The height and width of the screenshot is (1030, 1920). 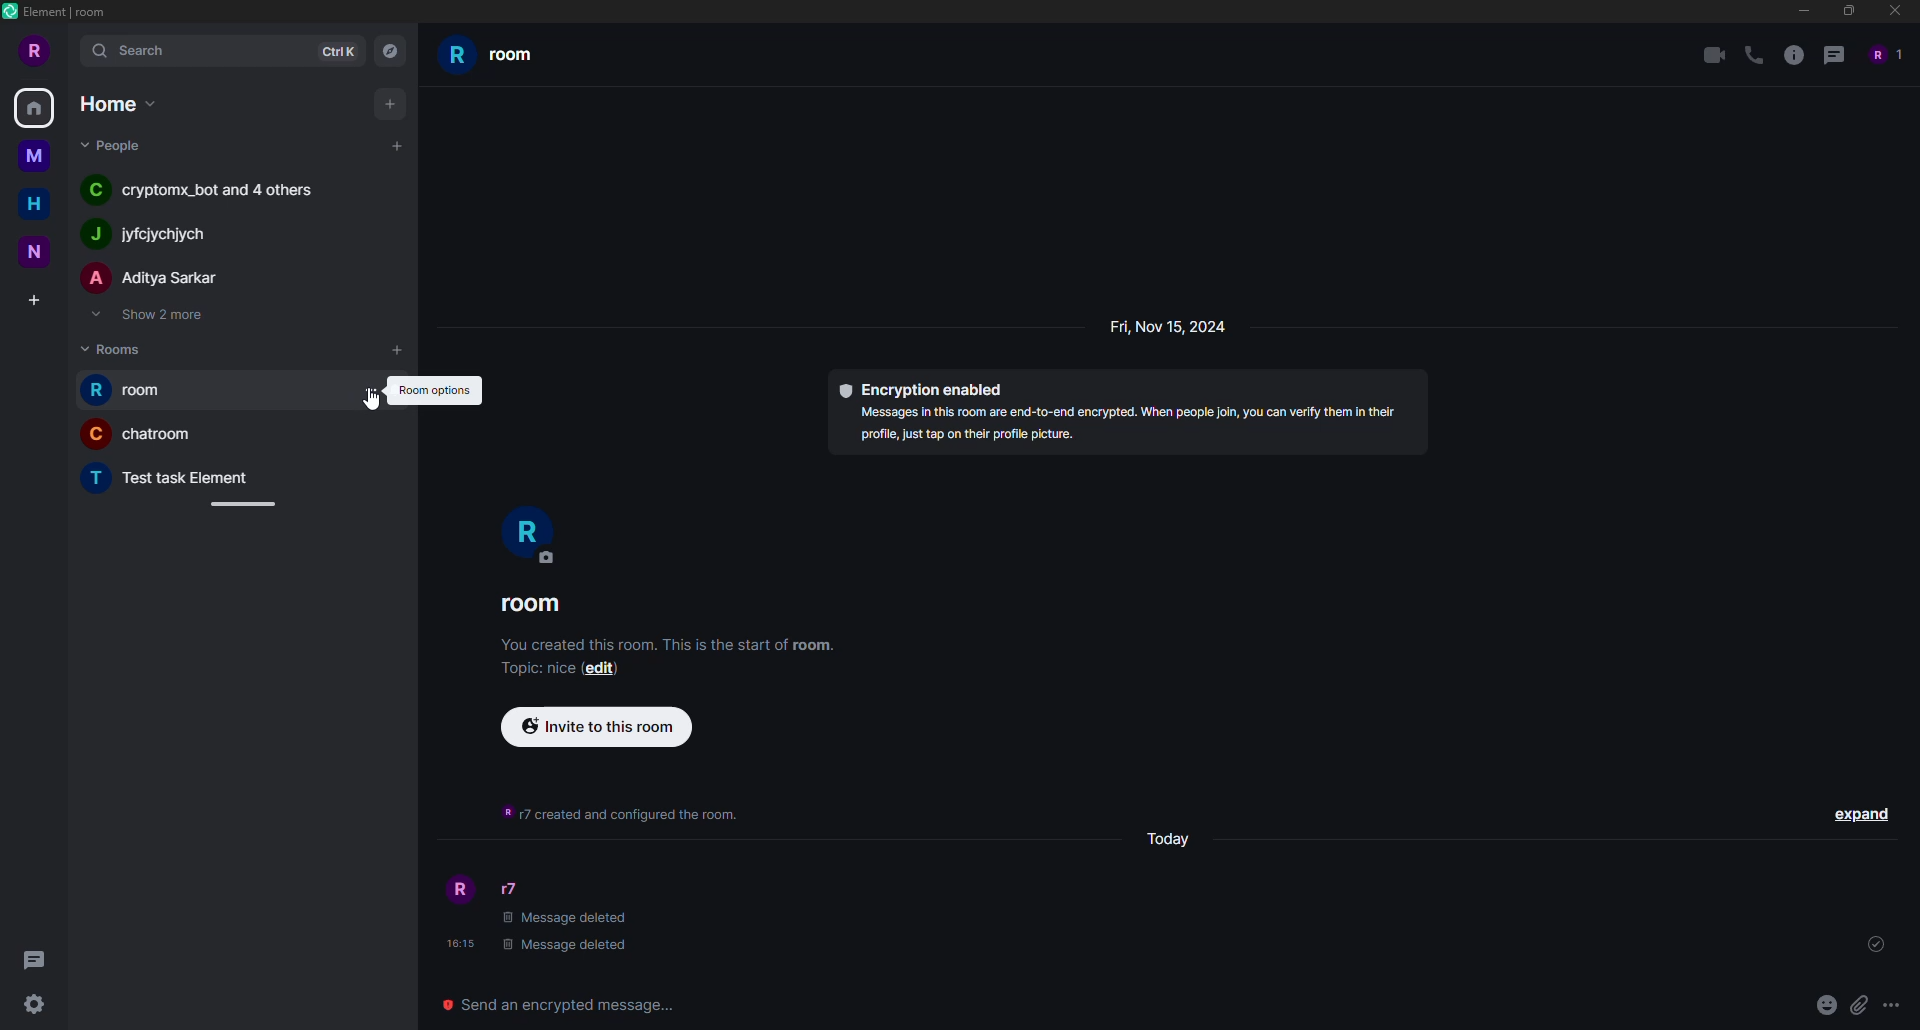 I want to click on add, so click(x=397, y=143).